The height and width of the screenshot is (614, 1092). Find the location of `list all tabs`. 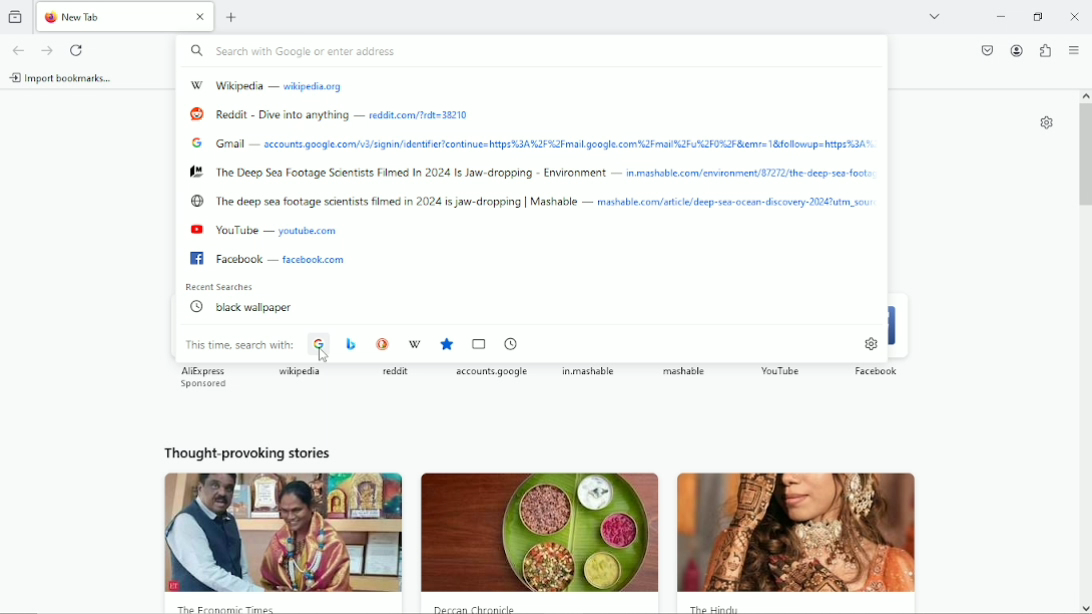

list all tabs is located at coordinates (938, 17).